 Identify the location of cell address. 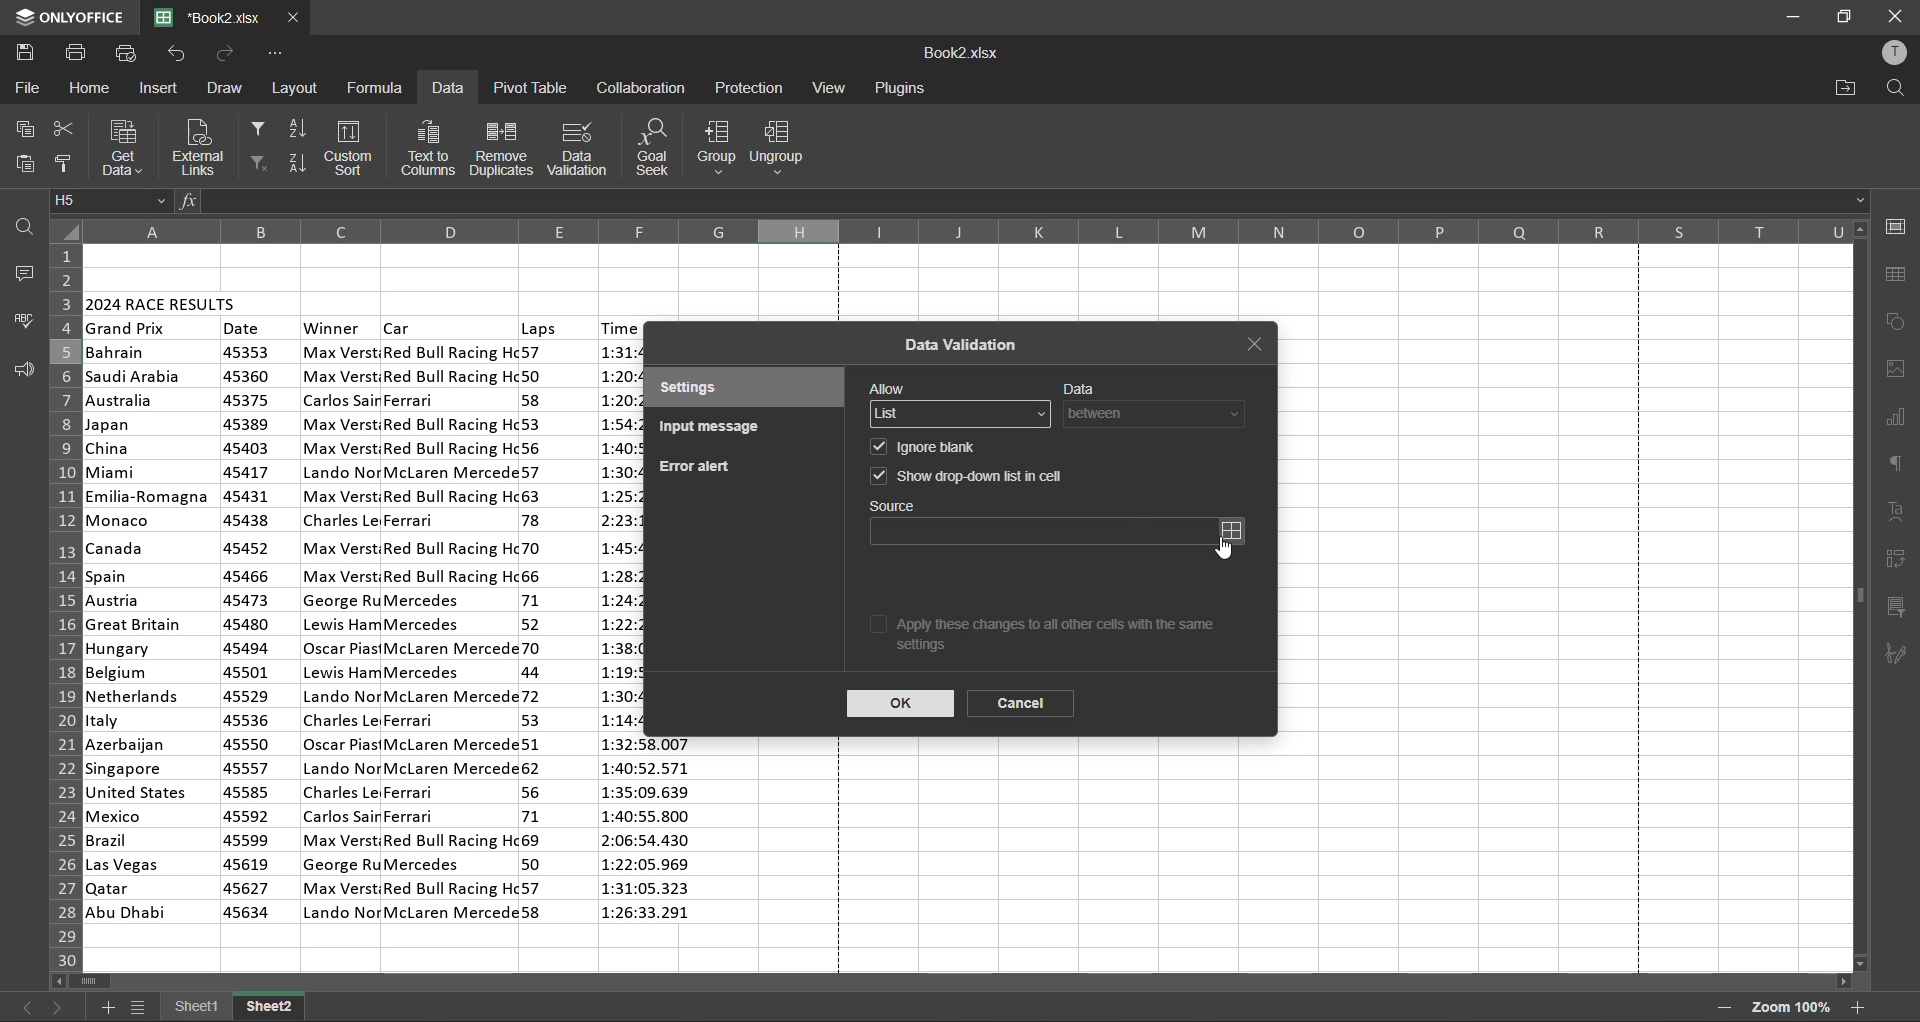
(111, 201).